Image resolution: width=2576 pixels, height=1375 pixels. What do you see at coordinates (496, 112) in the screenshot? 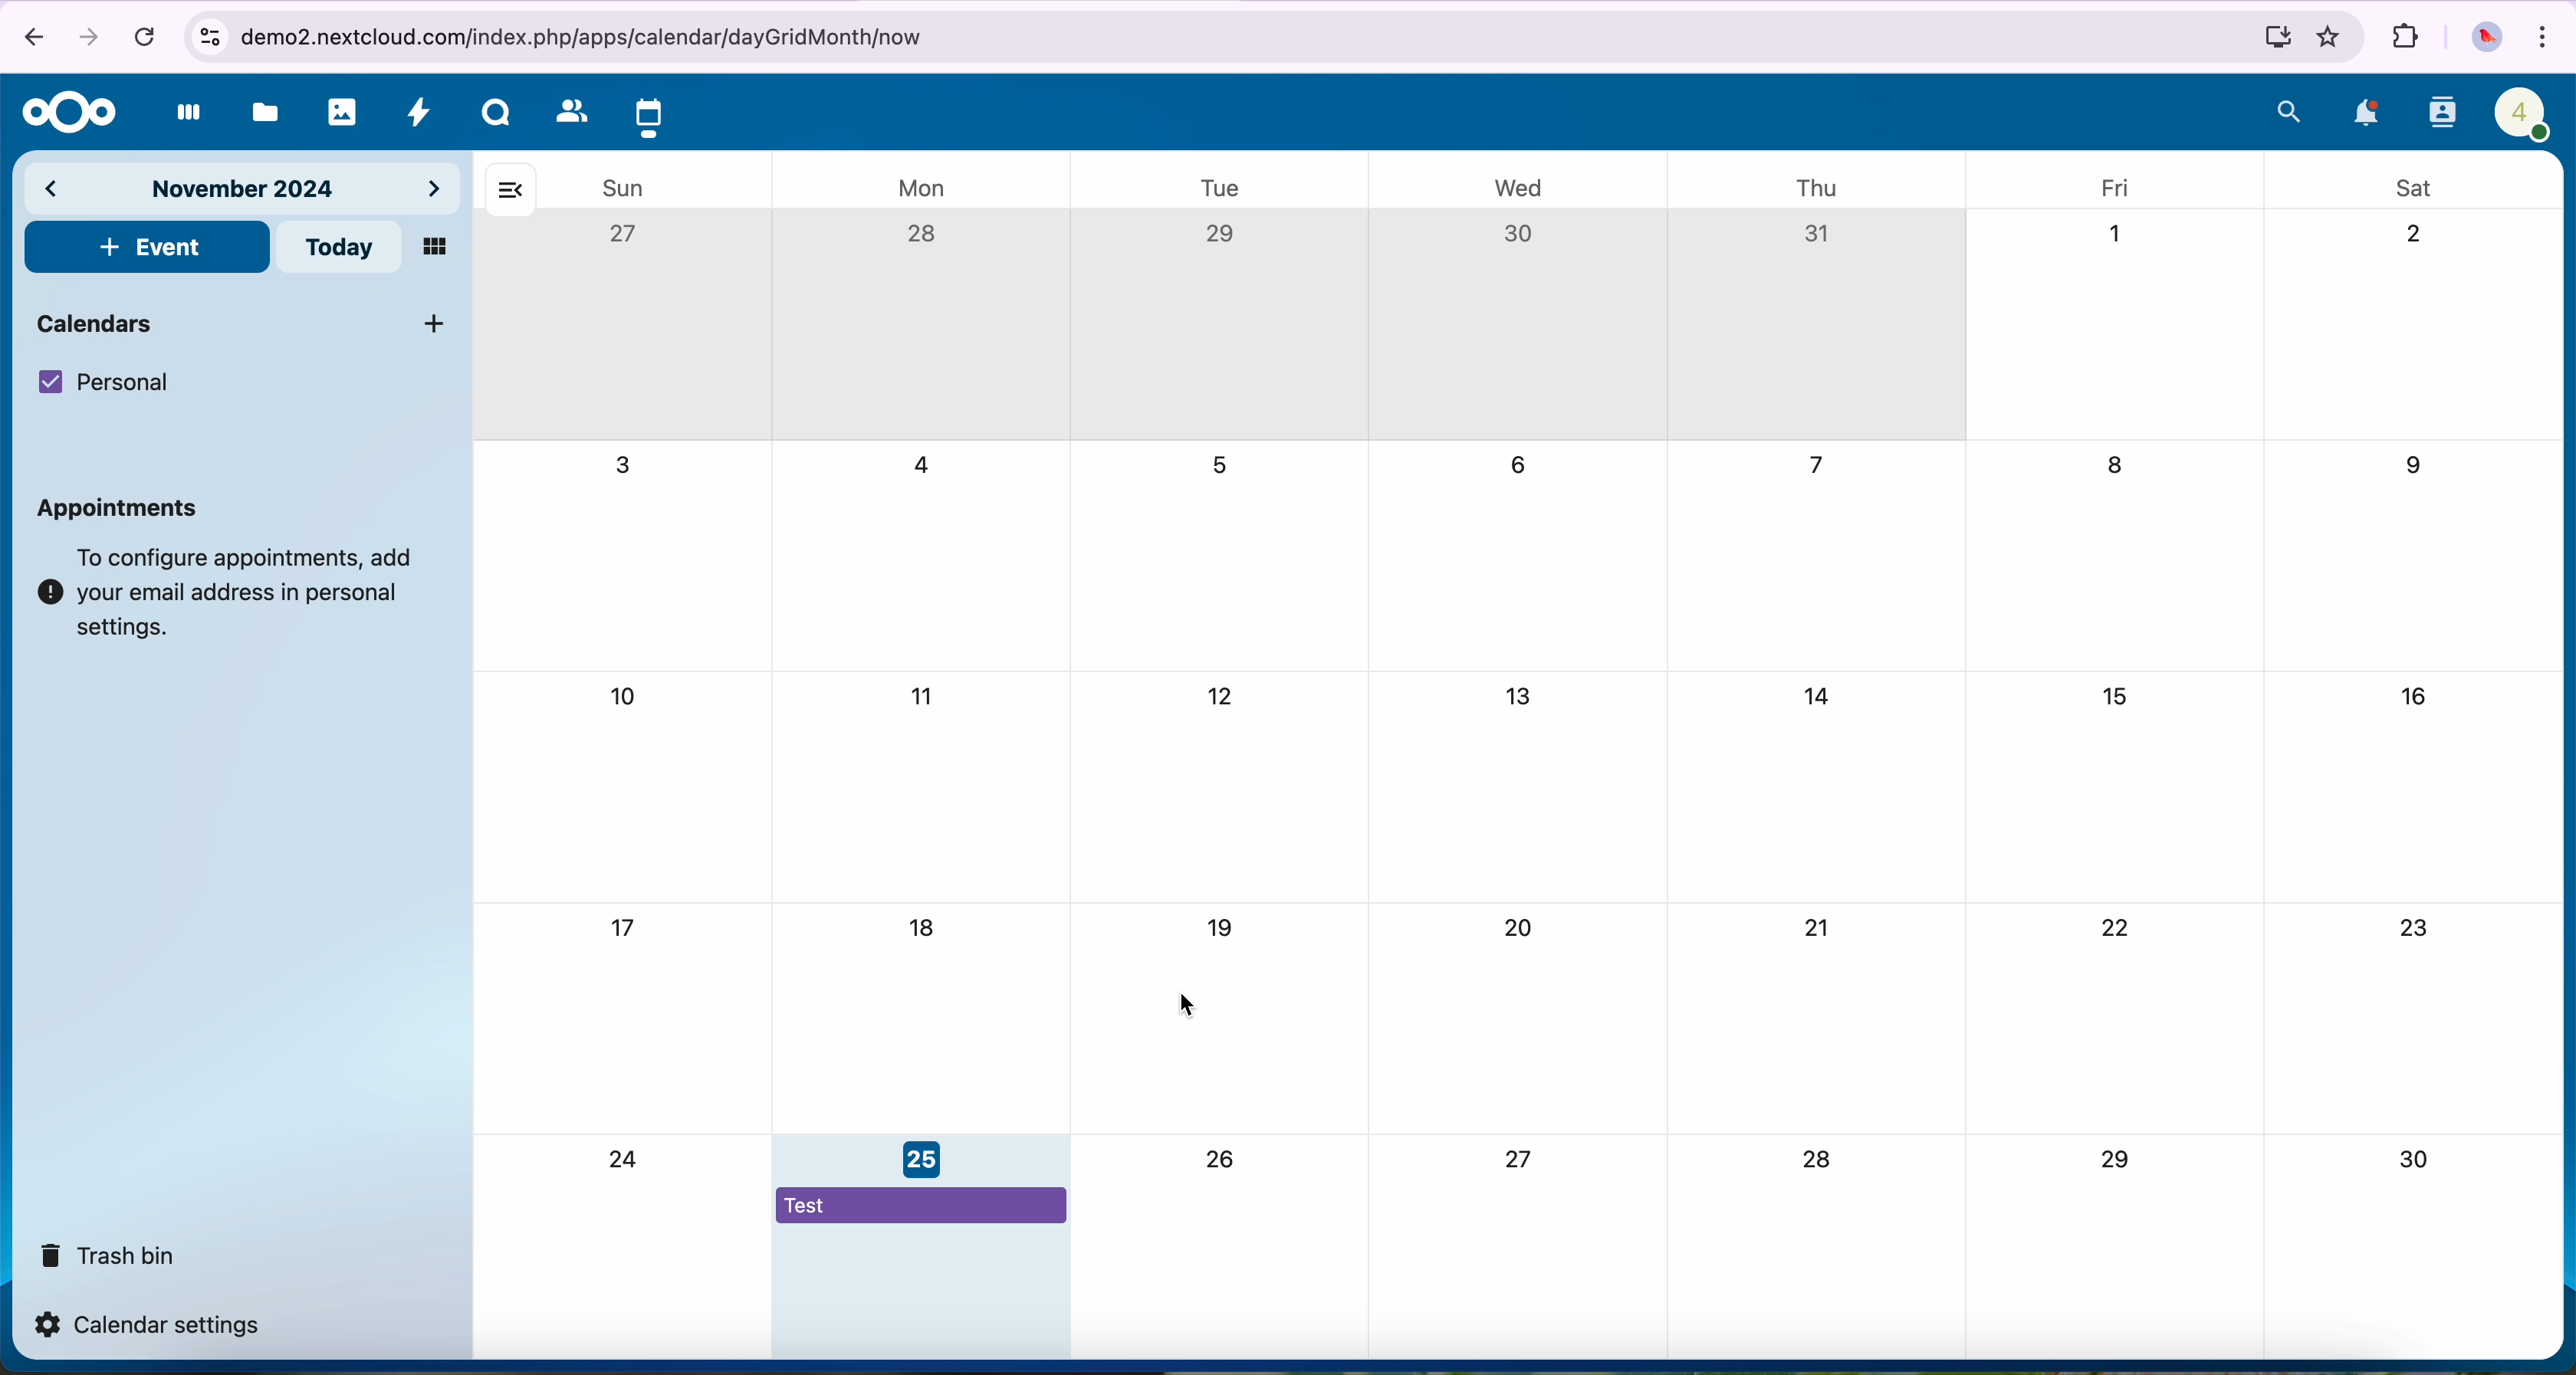
I see `Talk` at bounding box center [496, 112].